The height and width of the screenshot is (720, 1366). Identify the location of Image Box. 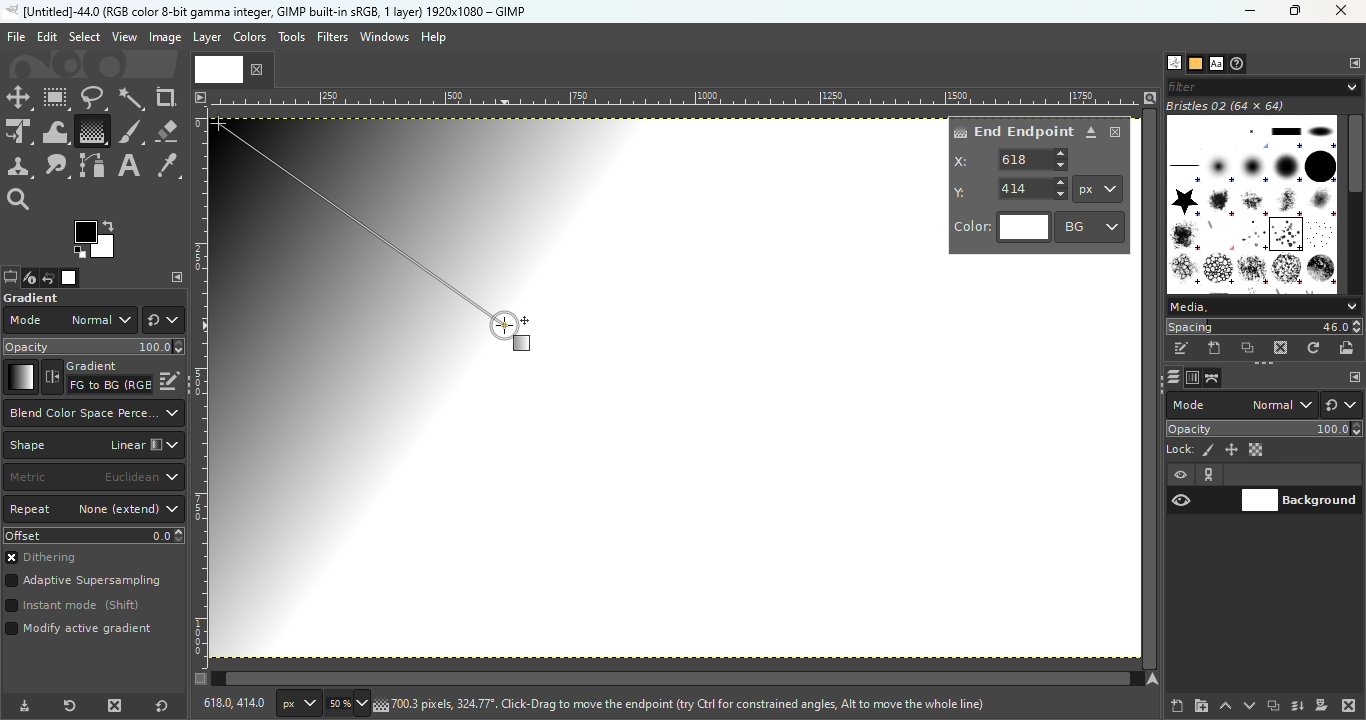
(1252, 197).